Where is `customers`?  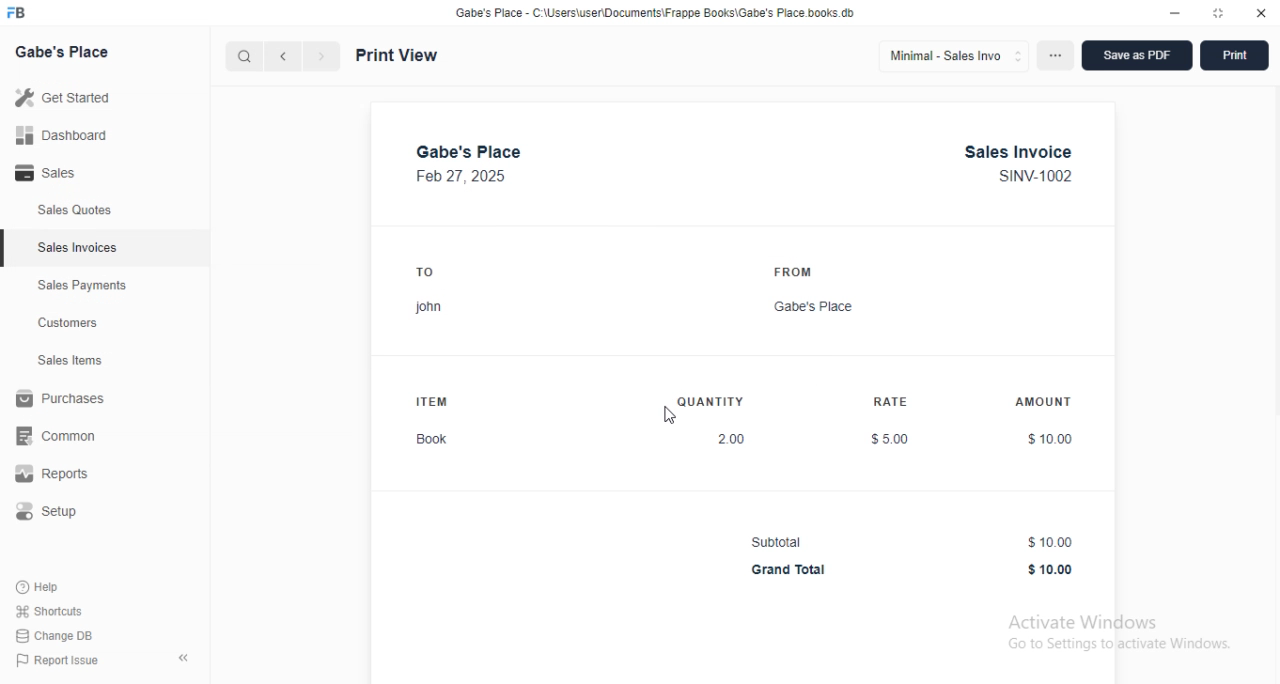
customers is located at coordinates (69, 323).